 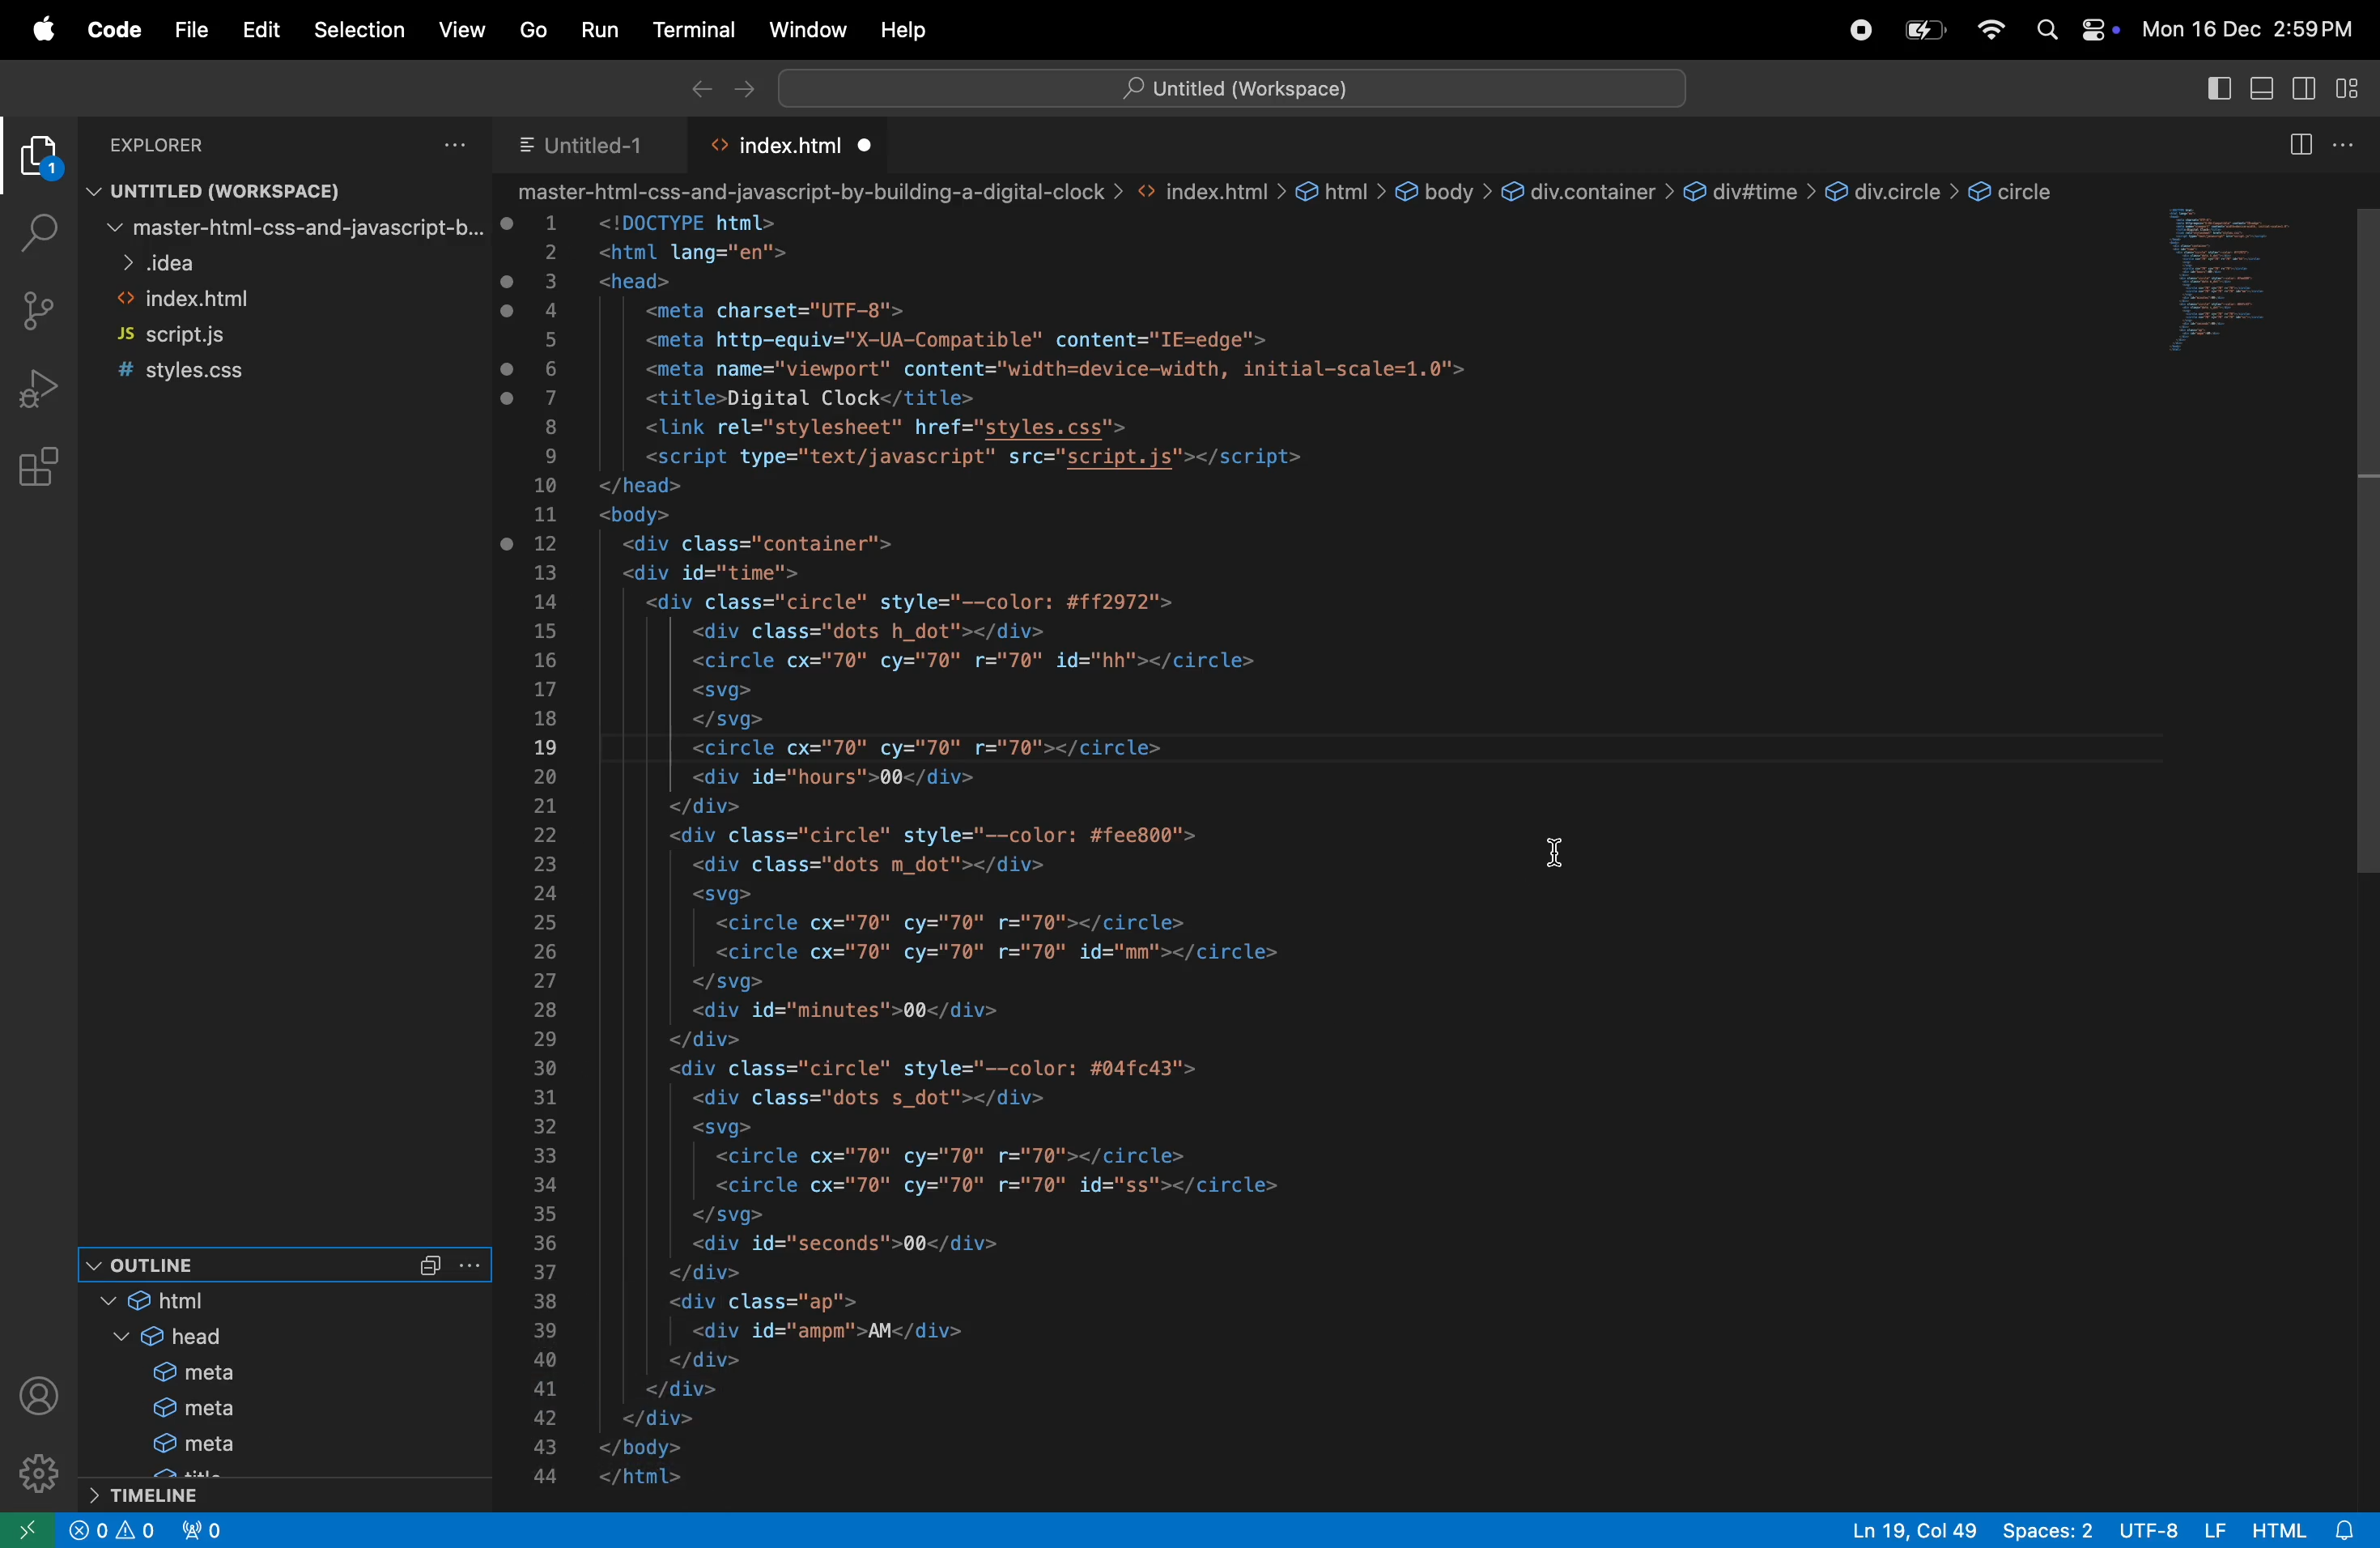 I want to click on Collapse , so click(x=430, y=1266).